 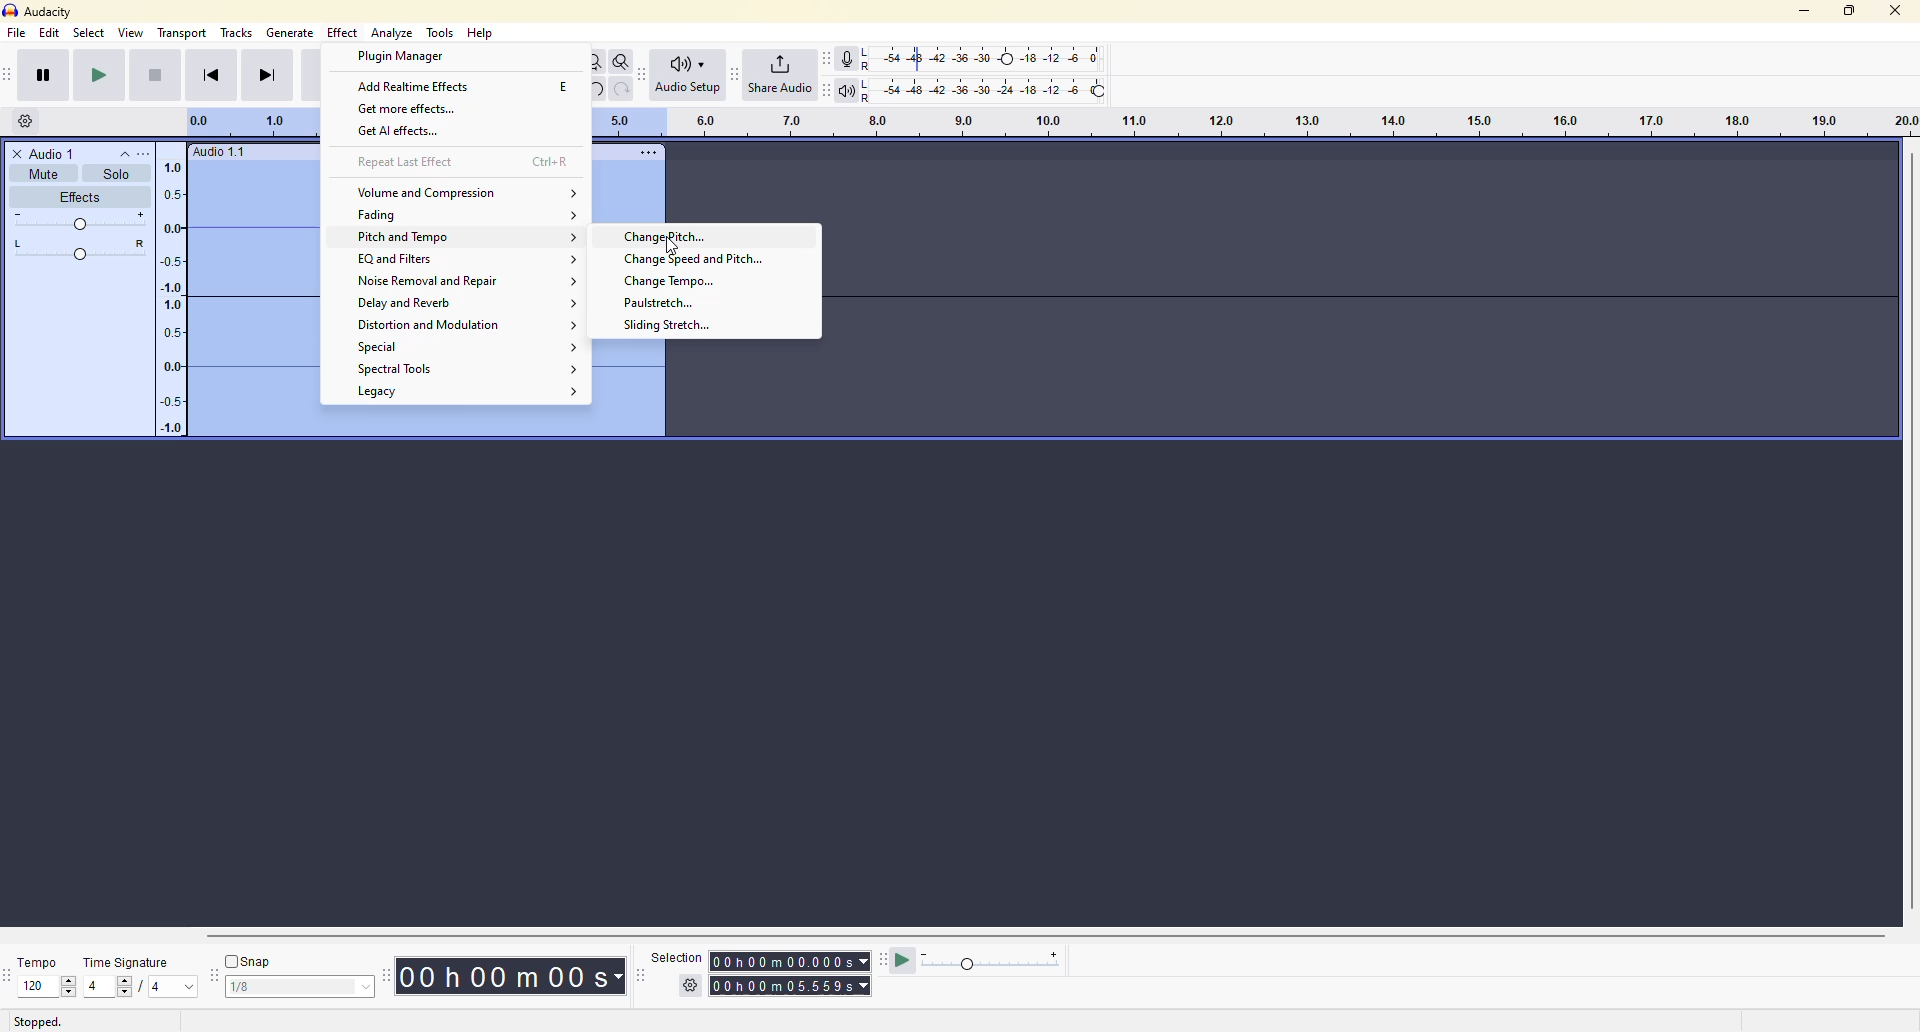 I want to click on audio setup toolbar, so click(x=644, y=74).